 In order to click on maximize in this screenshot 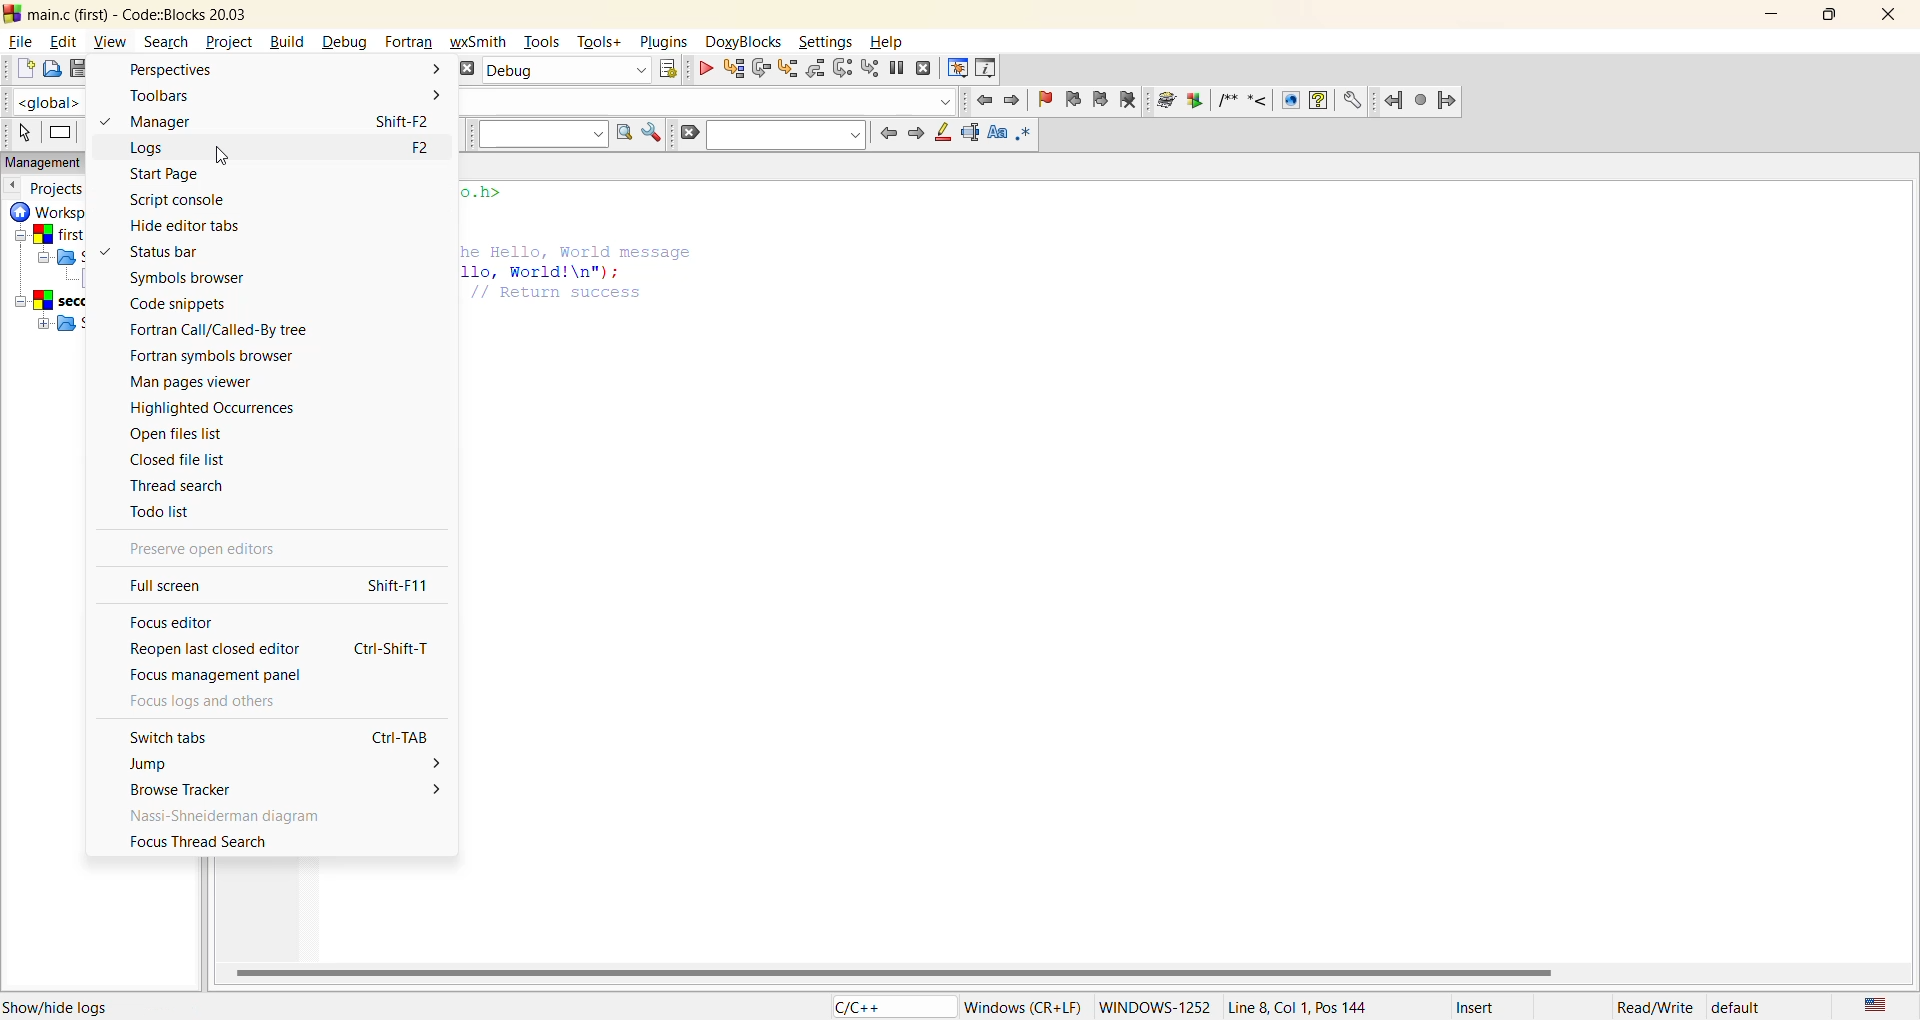, I will do `click(1831, 15)`.